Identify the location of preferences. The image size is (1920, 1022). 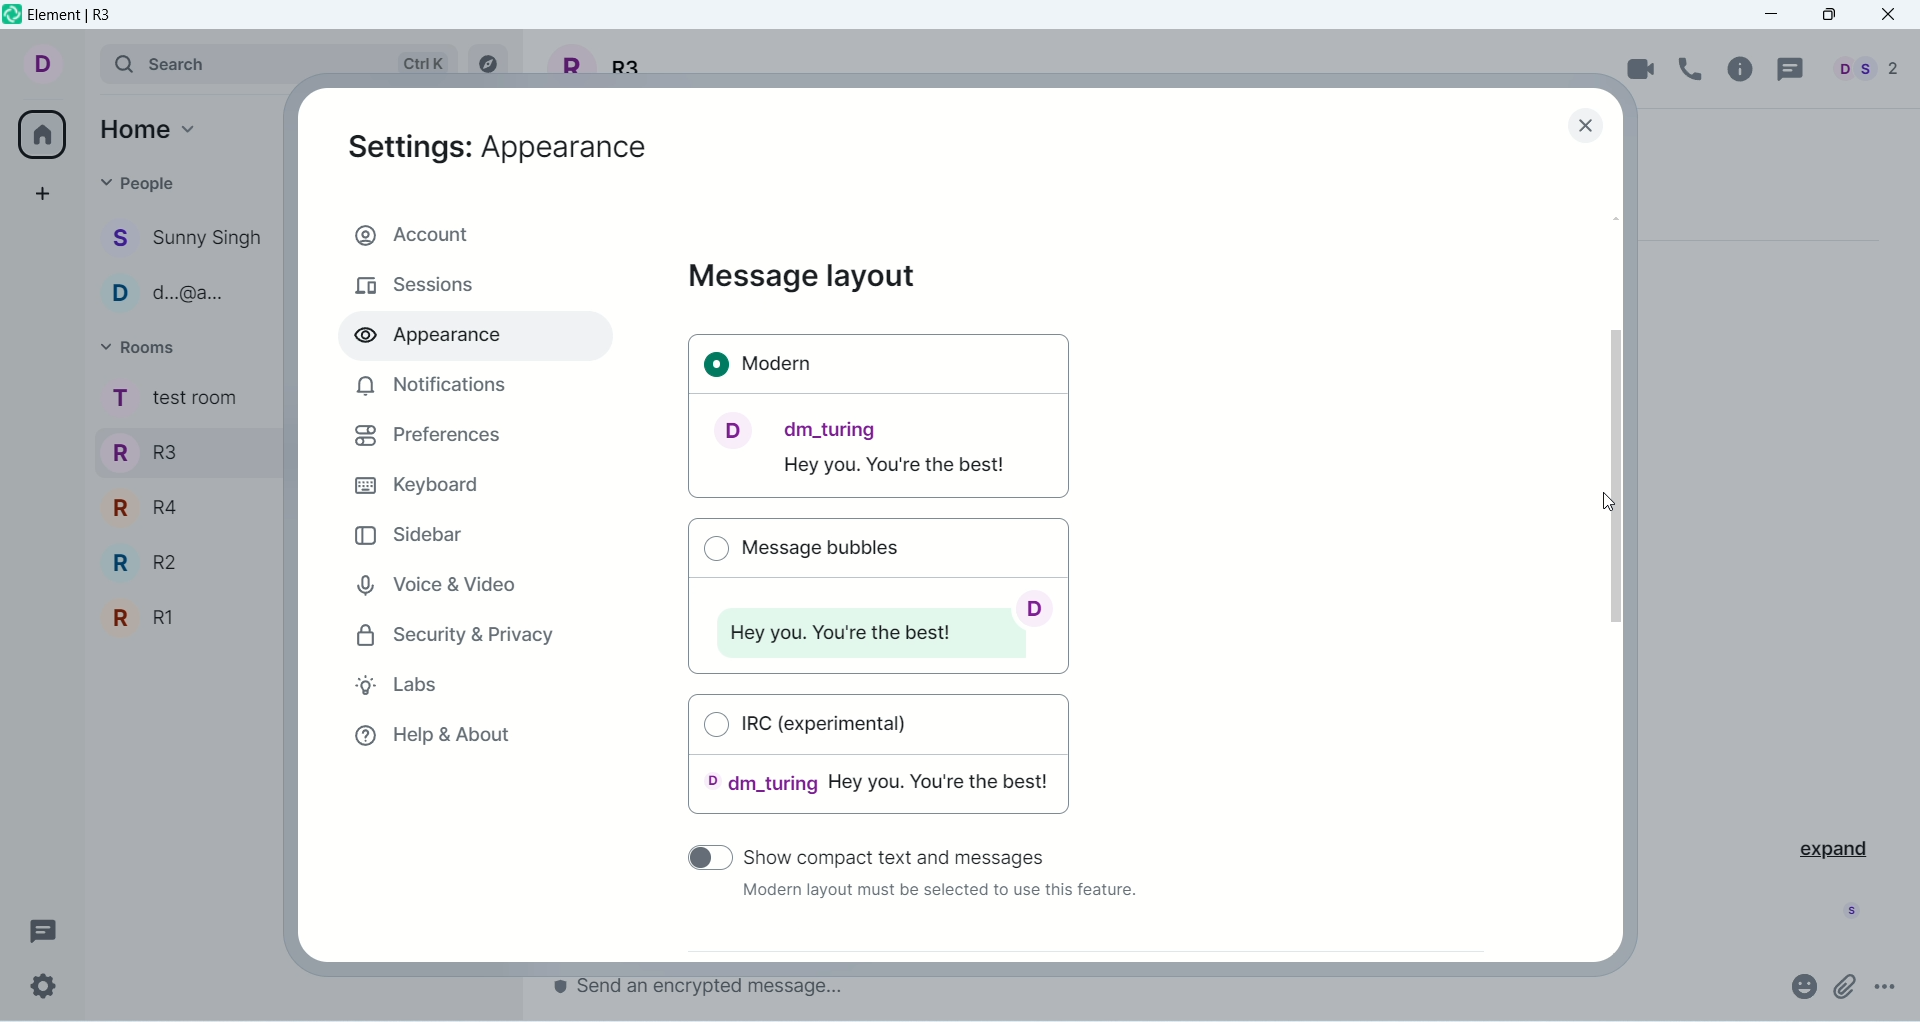
(428, 436).